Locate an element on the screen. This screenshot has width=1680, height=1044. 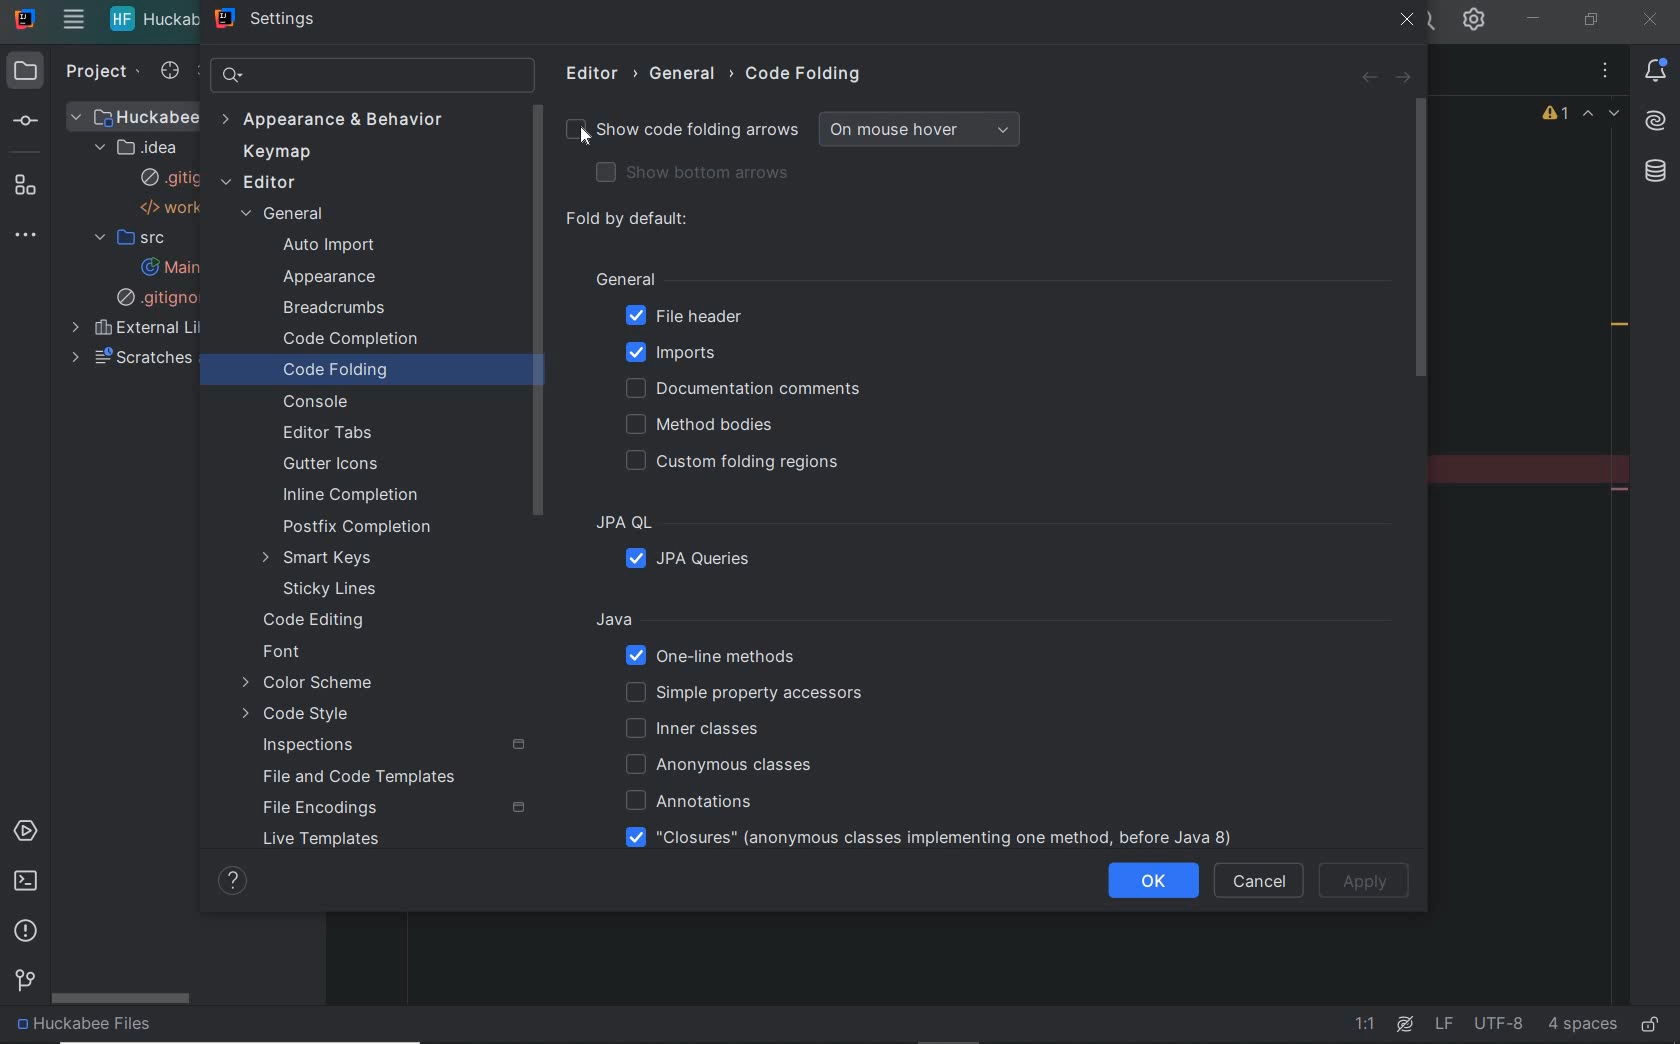
external libraries is located at coordinates (165, 329).